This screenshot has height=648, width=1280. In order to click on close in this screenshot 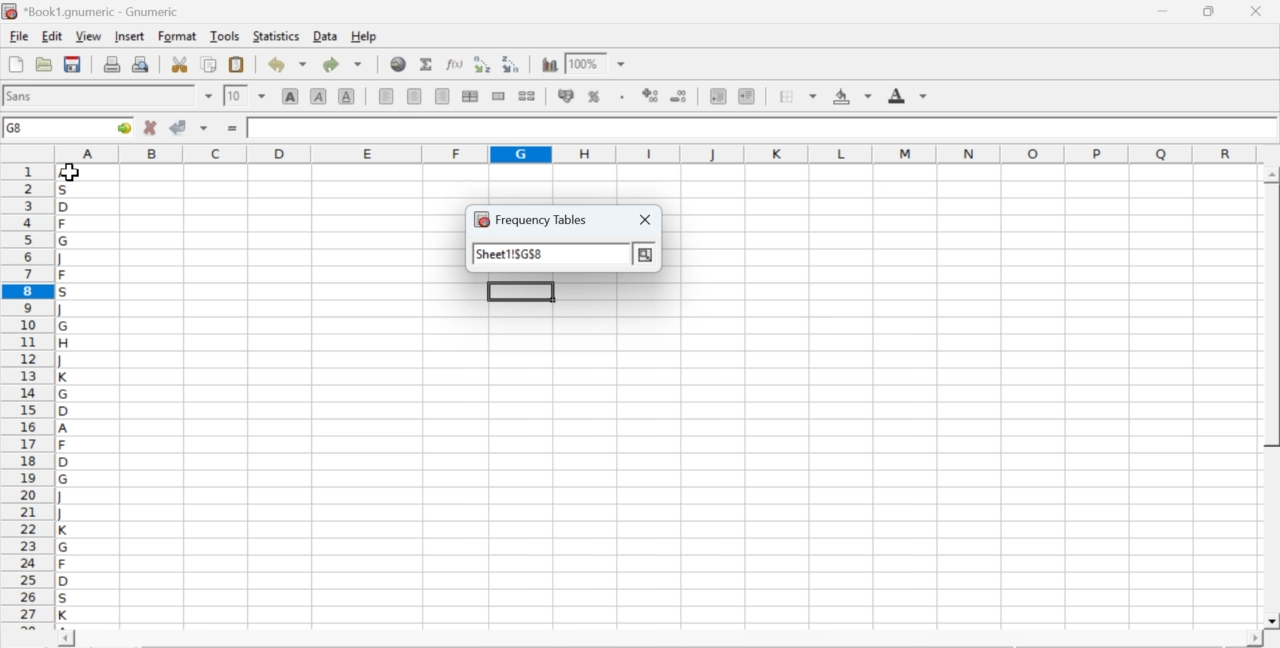, I will do `click(1254, 11)`.